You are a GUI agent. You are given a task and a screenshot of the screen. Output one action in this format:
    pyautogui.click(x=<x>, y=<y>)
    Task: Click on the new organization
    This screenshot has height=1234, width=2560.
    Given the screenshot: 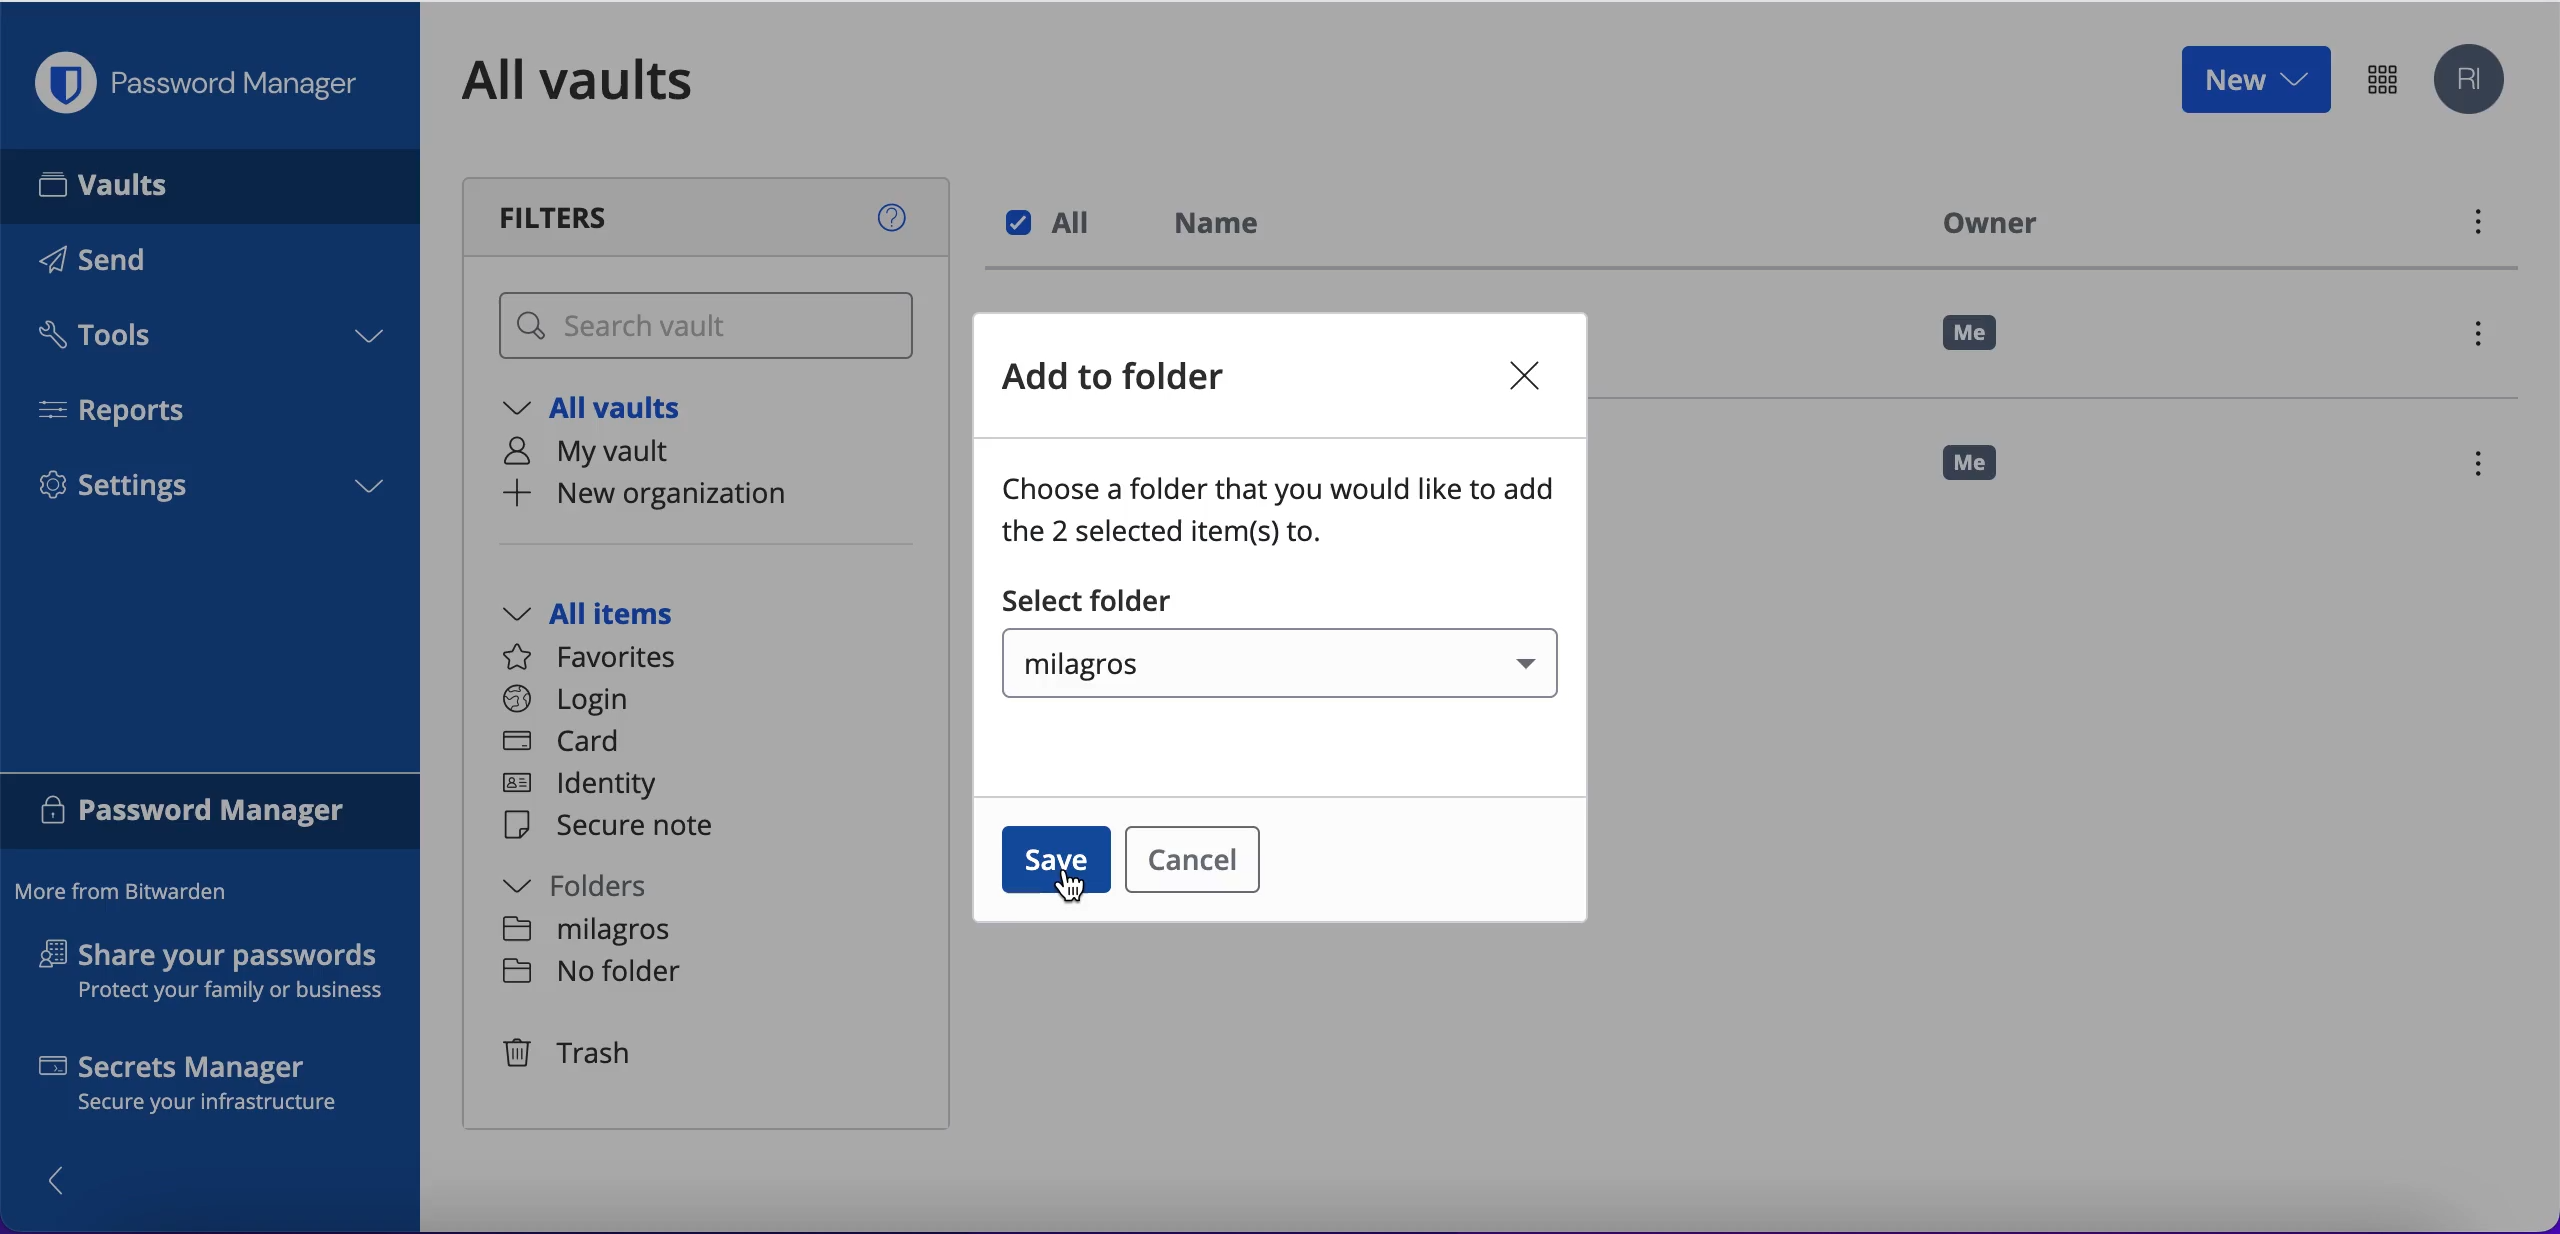 What is the action you would take?
    pyautogui.click(x=686, y=495)
    